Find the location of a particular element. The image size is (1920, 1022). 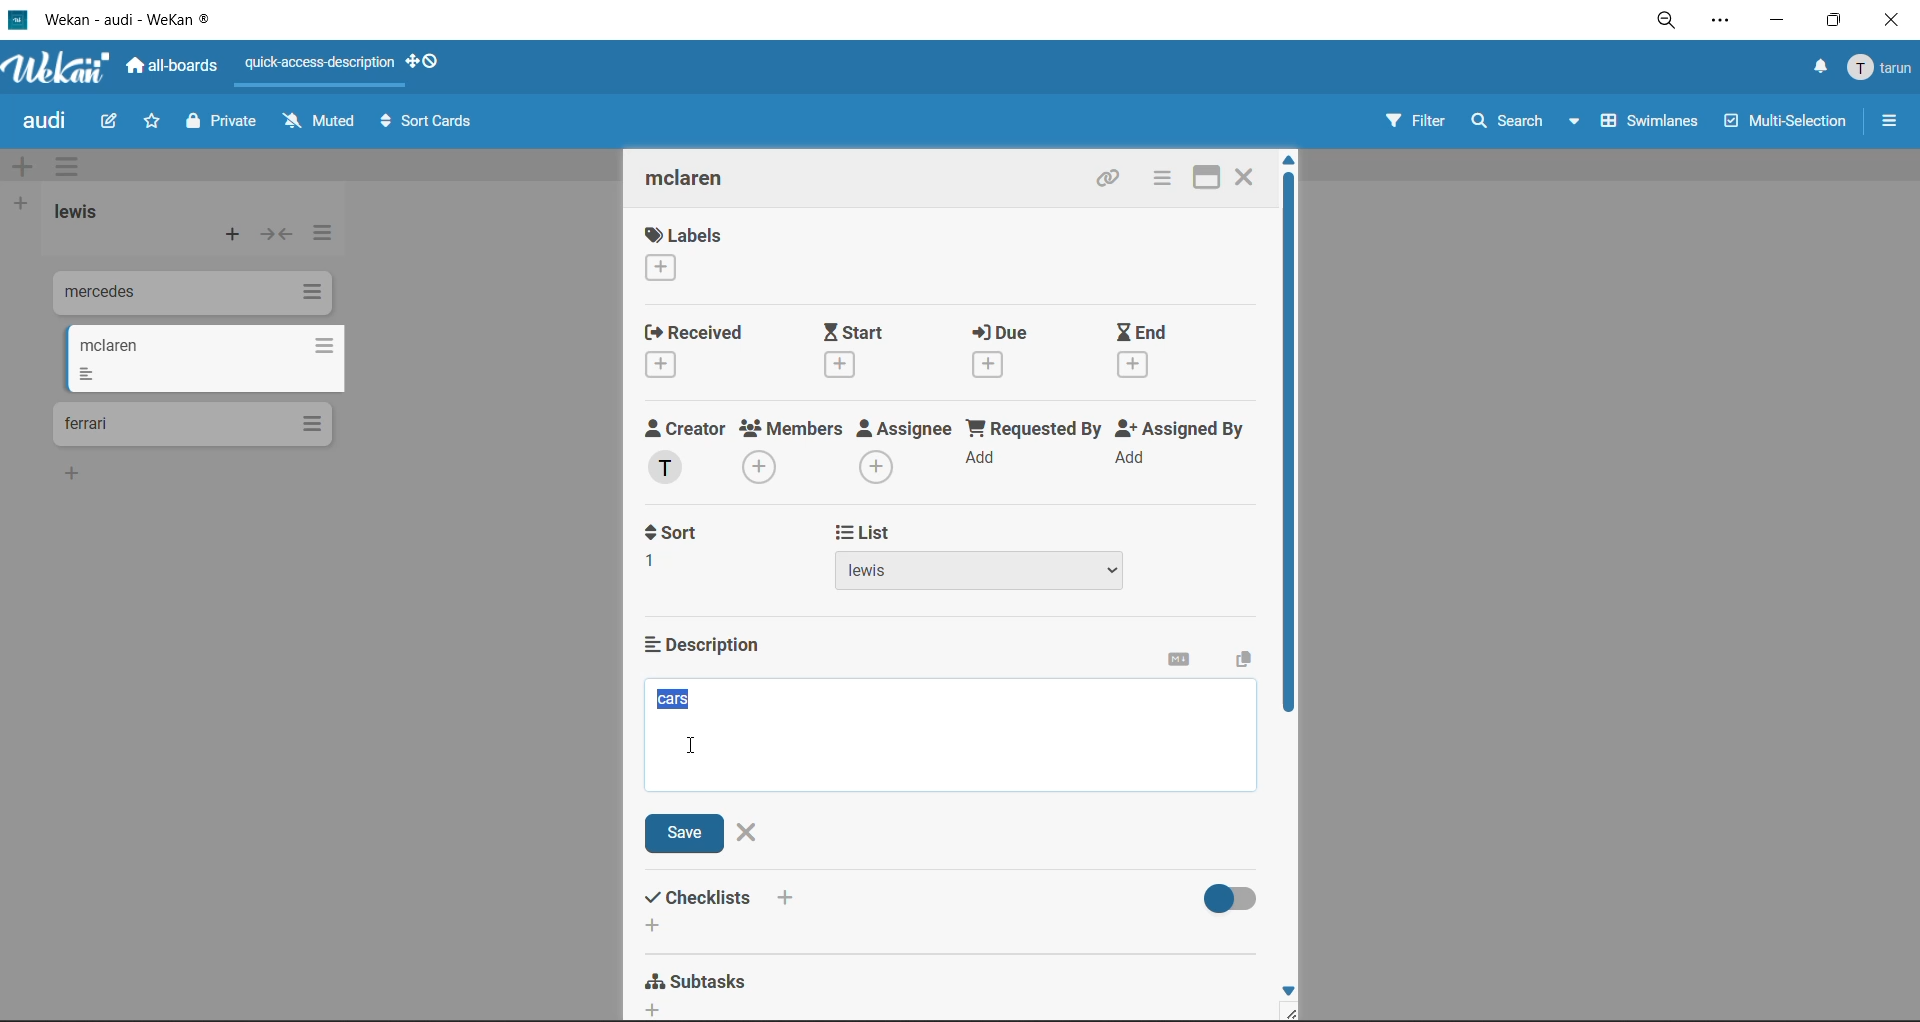

requested by is located at coordinates (1033, 450).